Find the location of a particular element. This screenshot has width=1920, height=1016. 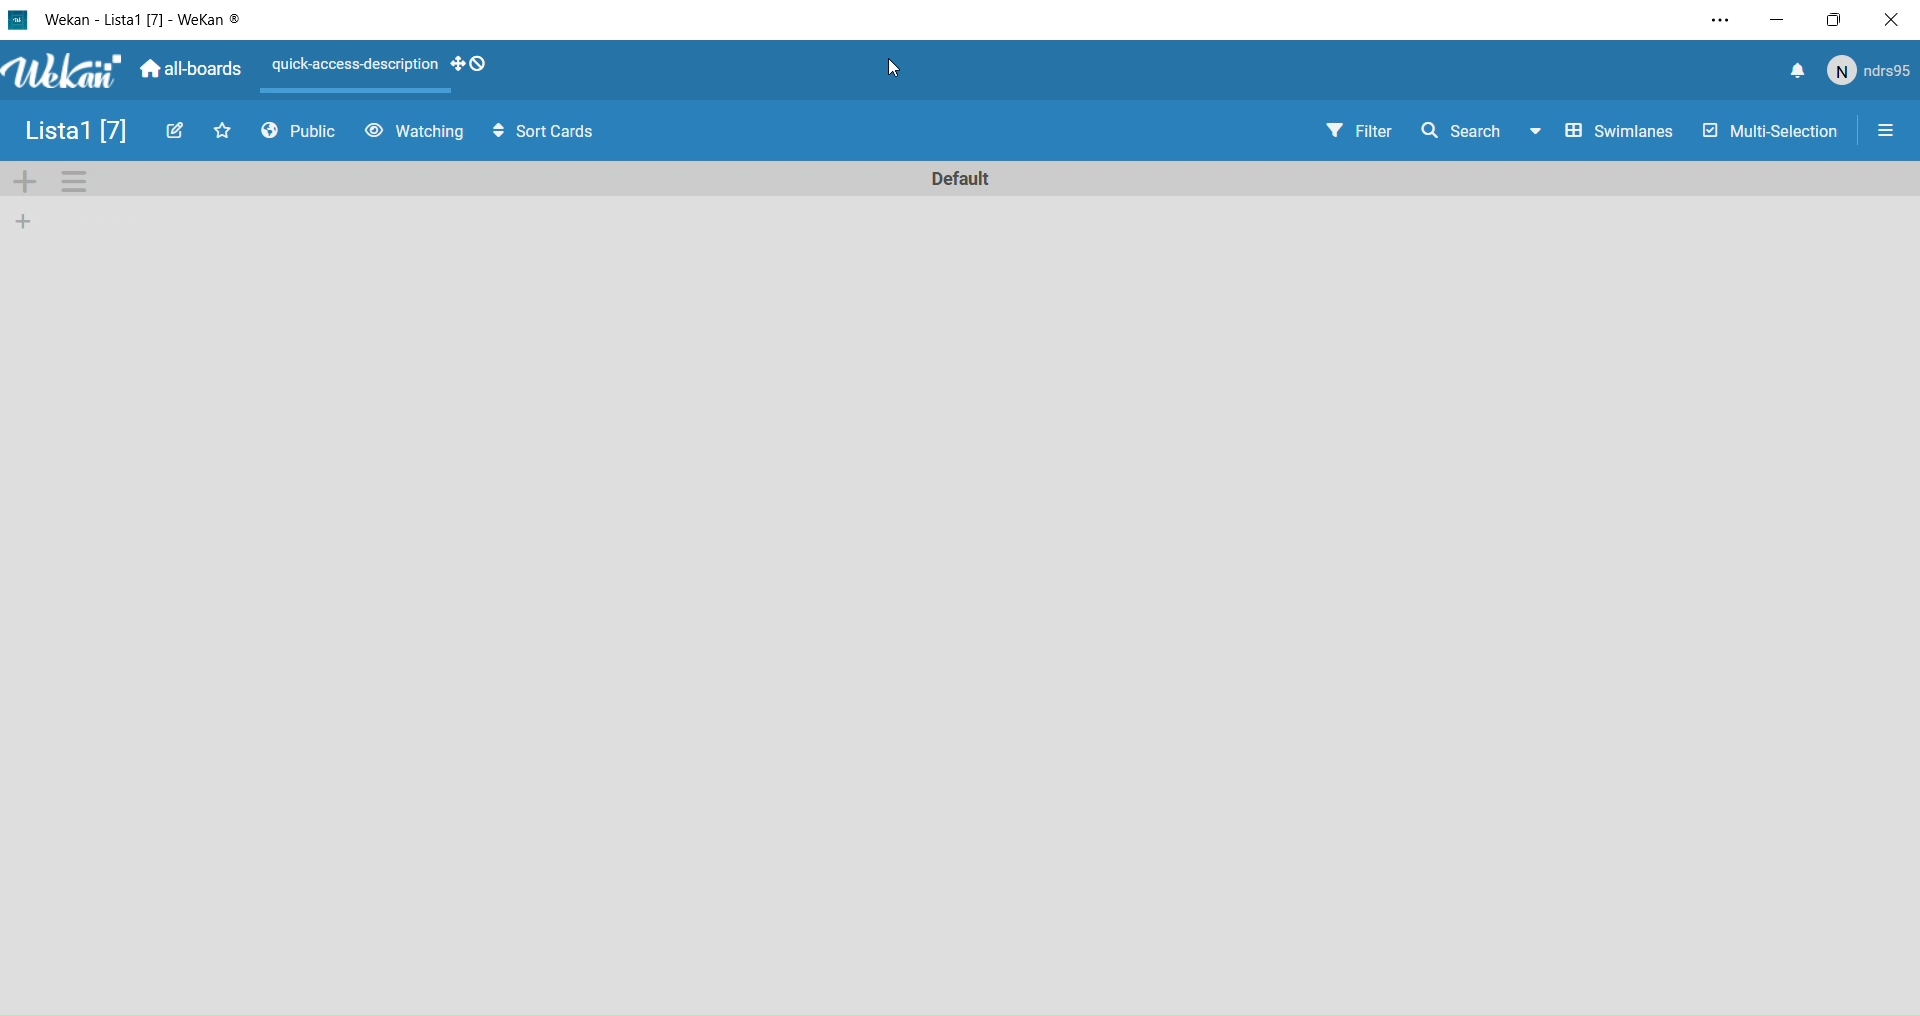

Wekan is located at coordinates (125, 67).